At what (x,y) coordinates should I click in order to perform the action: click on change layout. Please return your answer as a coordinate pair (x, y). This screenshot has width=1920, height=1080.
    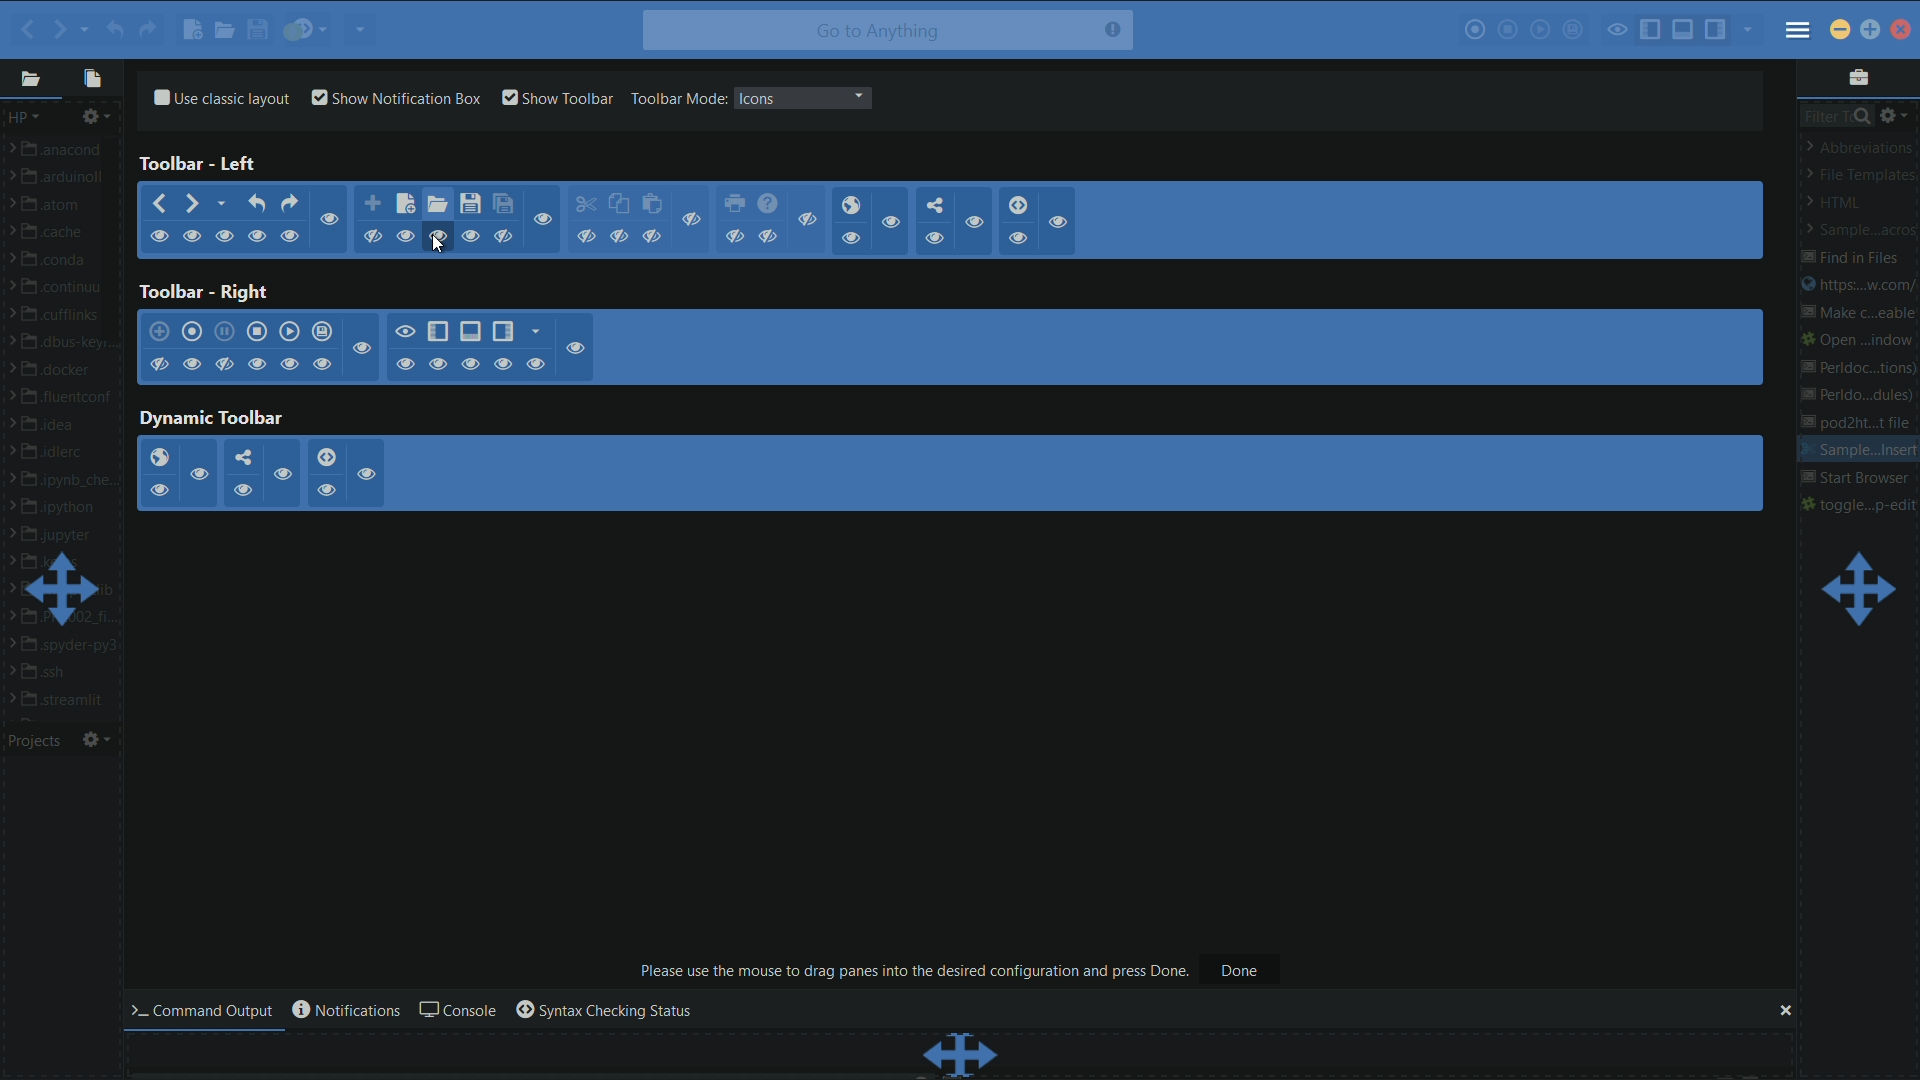
    Looking at the image, I should click on (1856, 590).